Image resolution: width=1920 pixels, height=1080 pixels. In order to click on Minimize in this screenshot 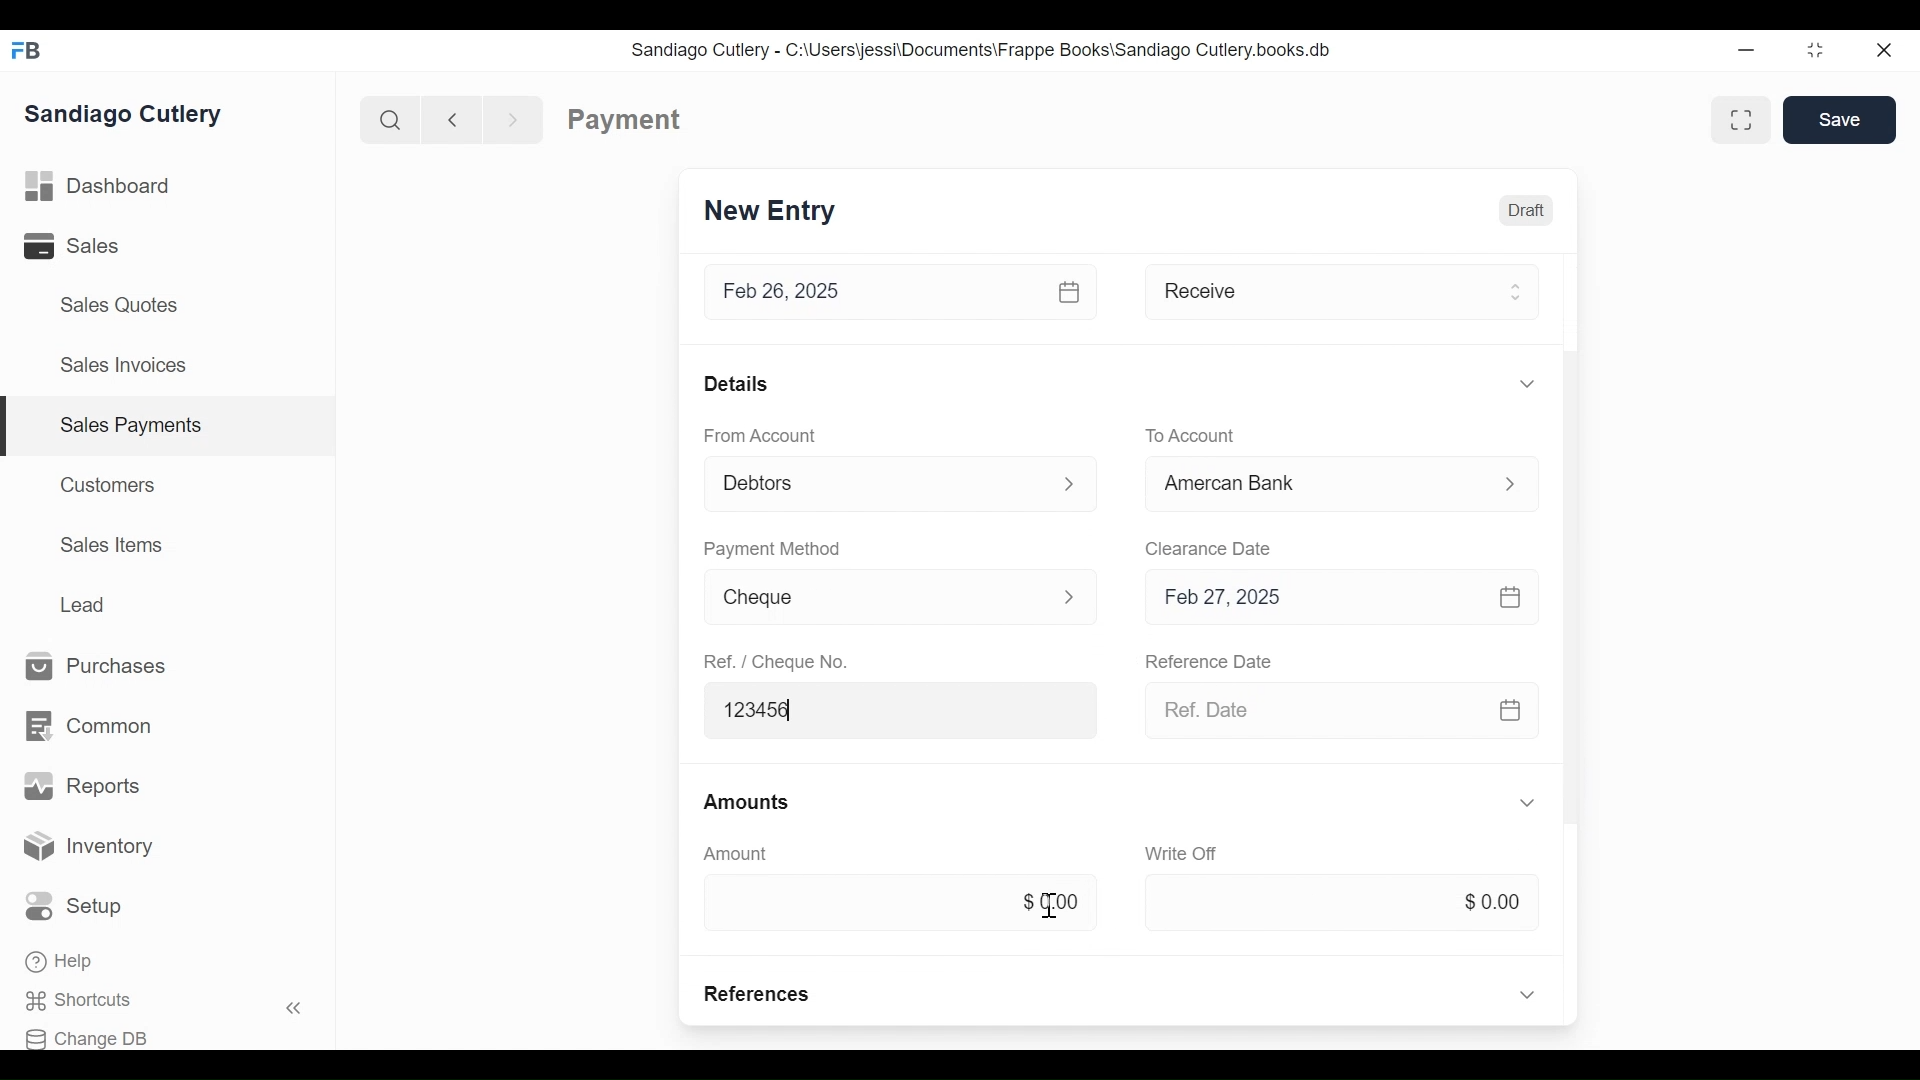, I will do `click(1746, 52)`.